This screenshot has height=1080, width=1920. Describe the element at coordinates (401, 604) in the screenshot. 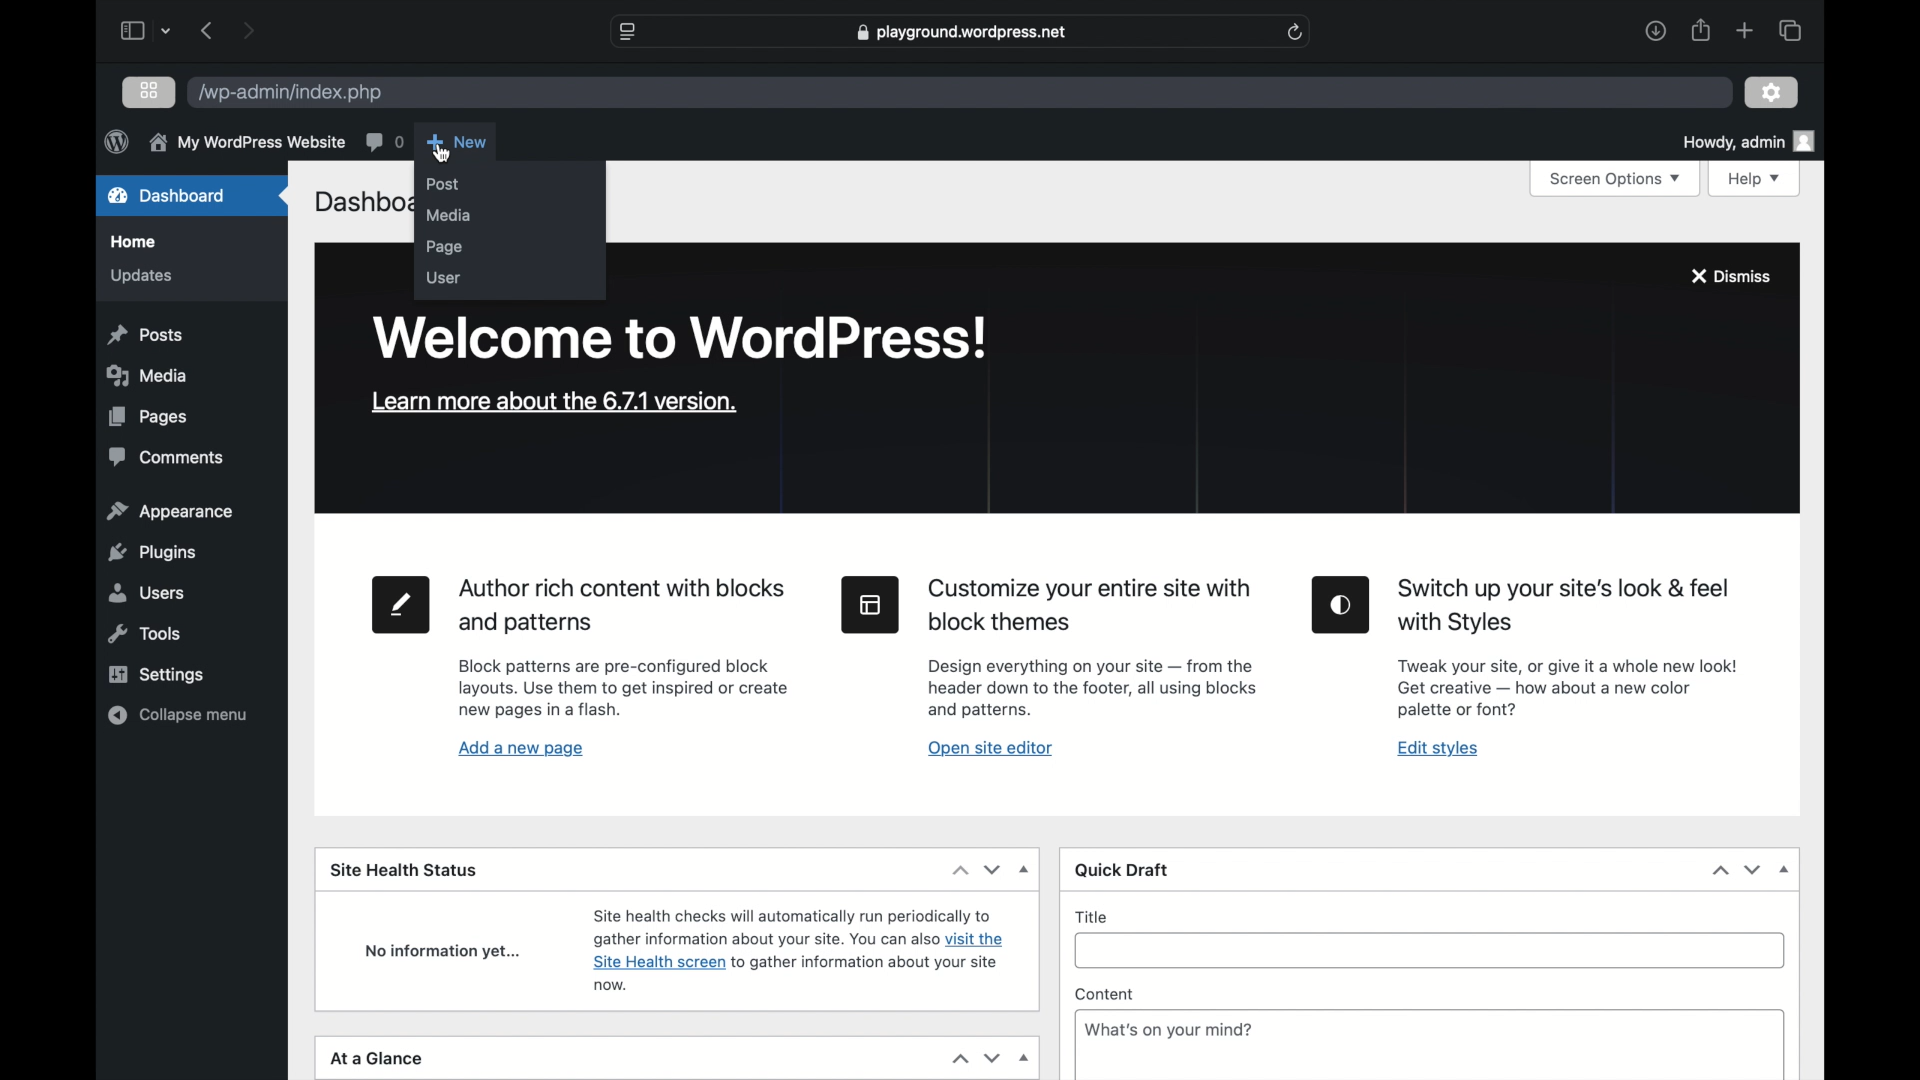

I see `new page` at that location.